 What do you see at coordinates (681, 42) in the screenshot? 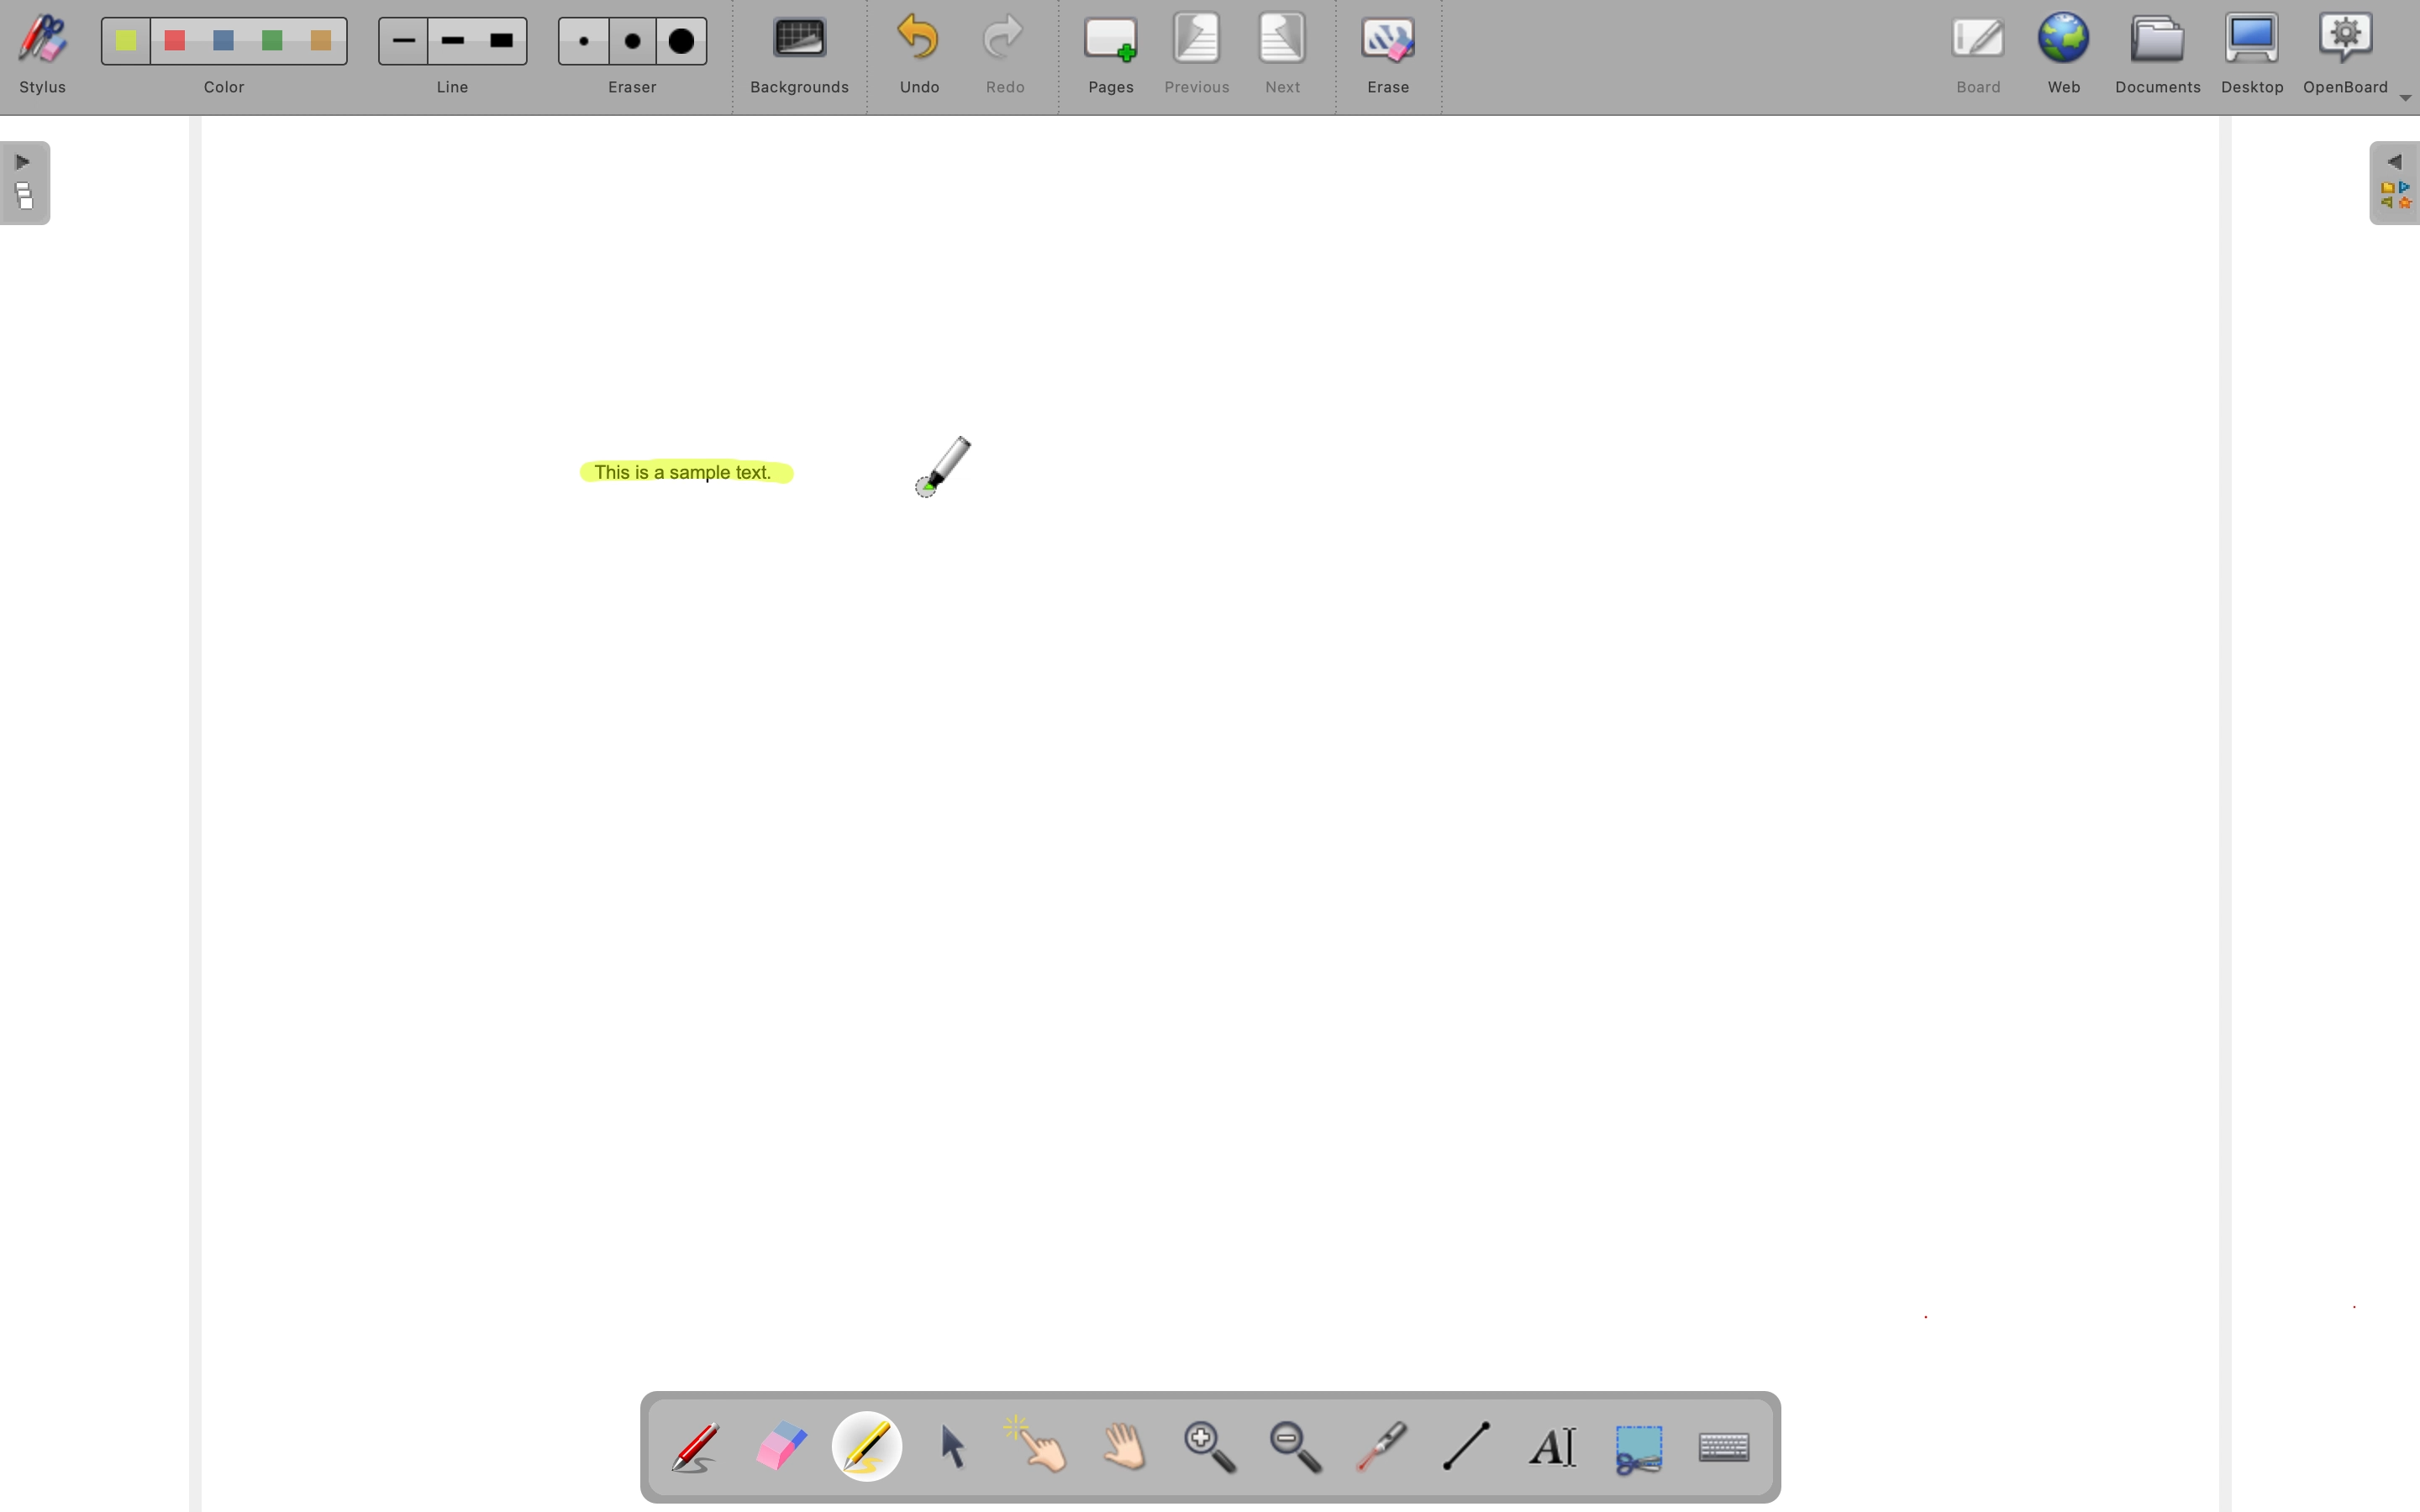
I see `Large Eraser` at bounding box center [681, 42].